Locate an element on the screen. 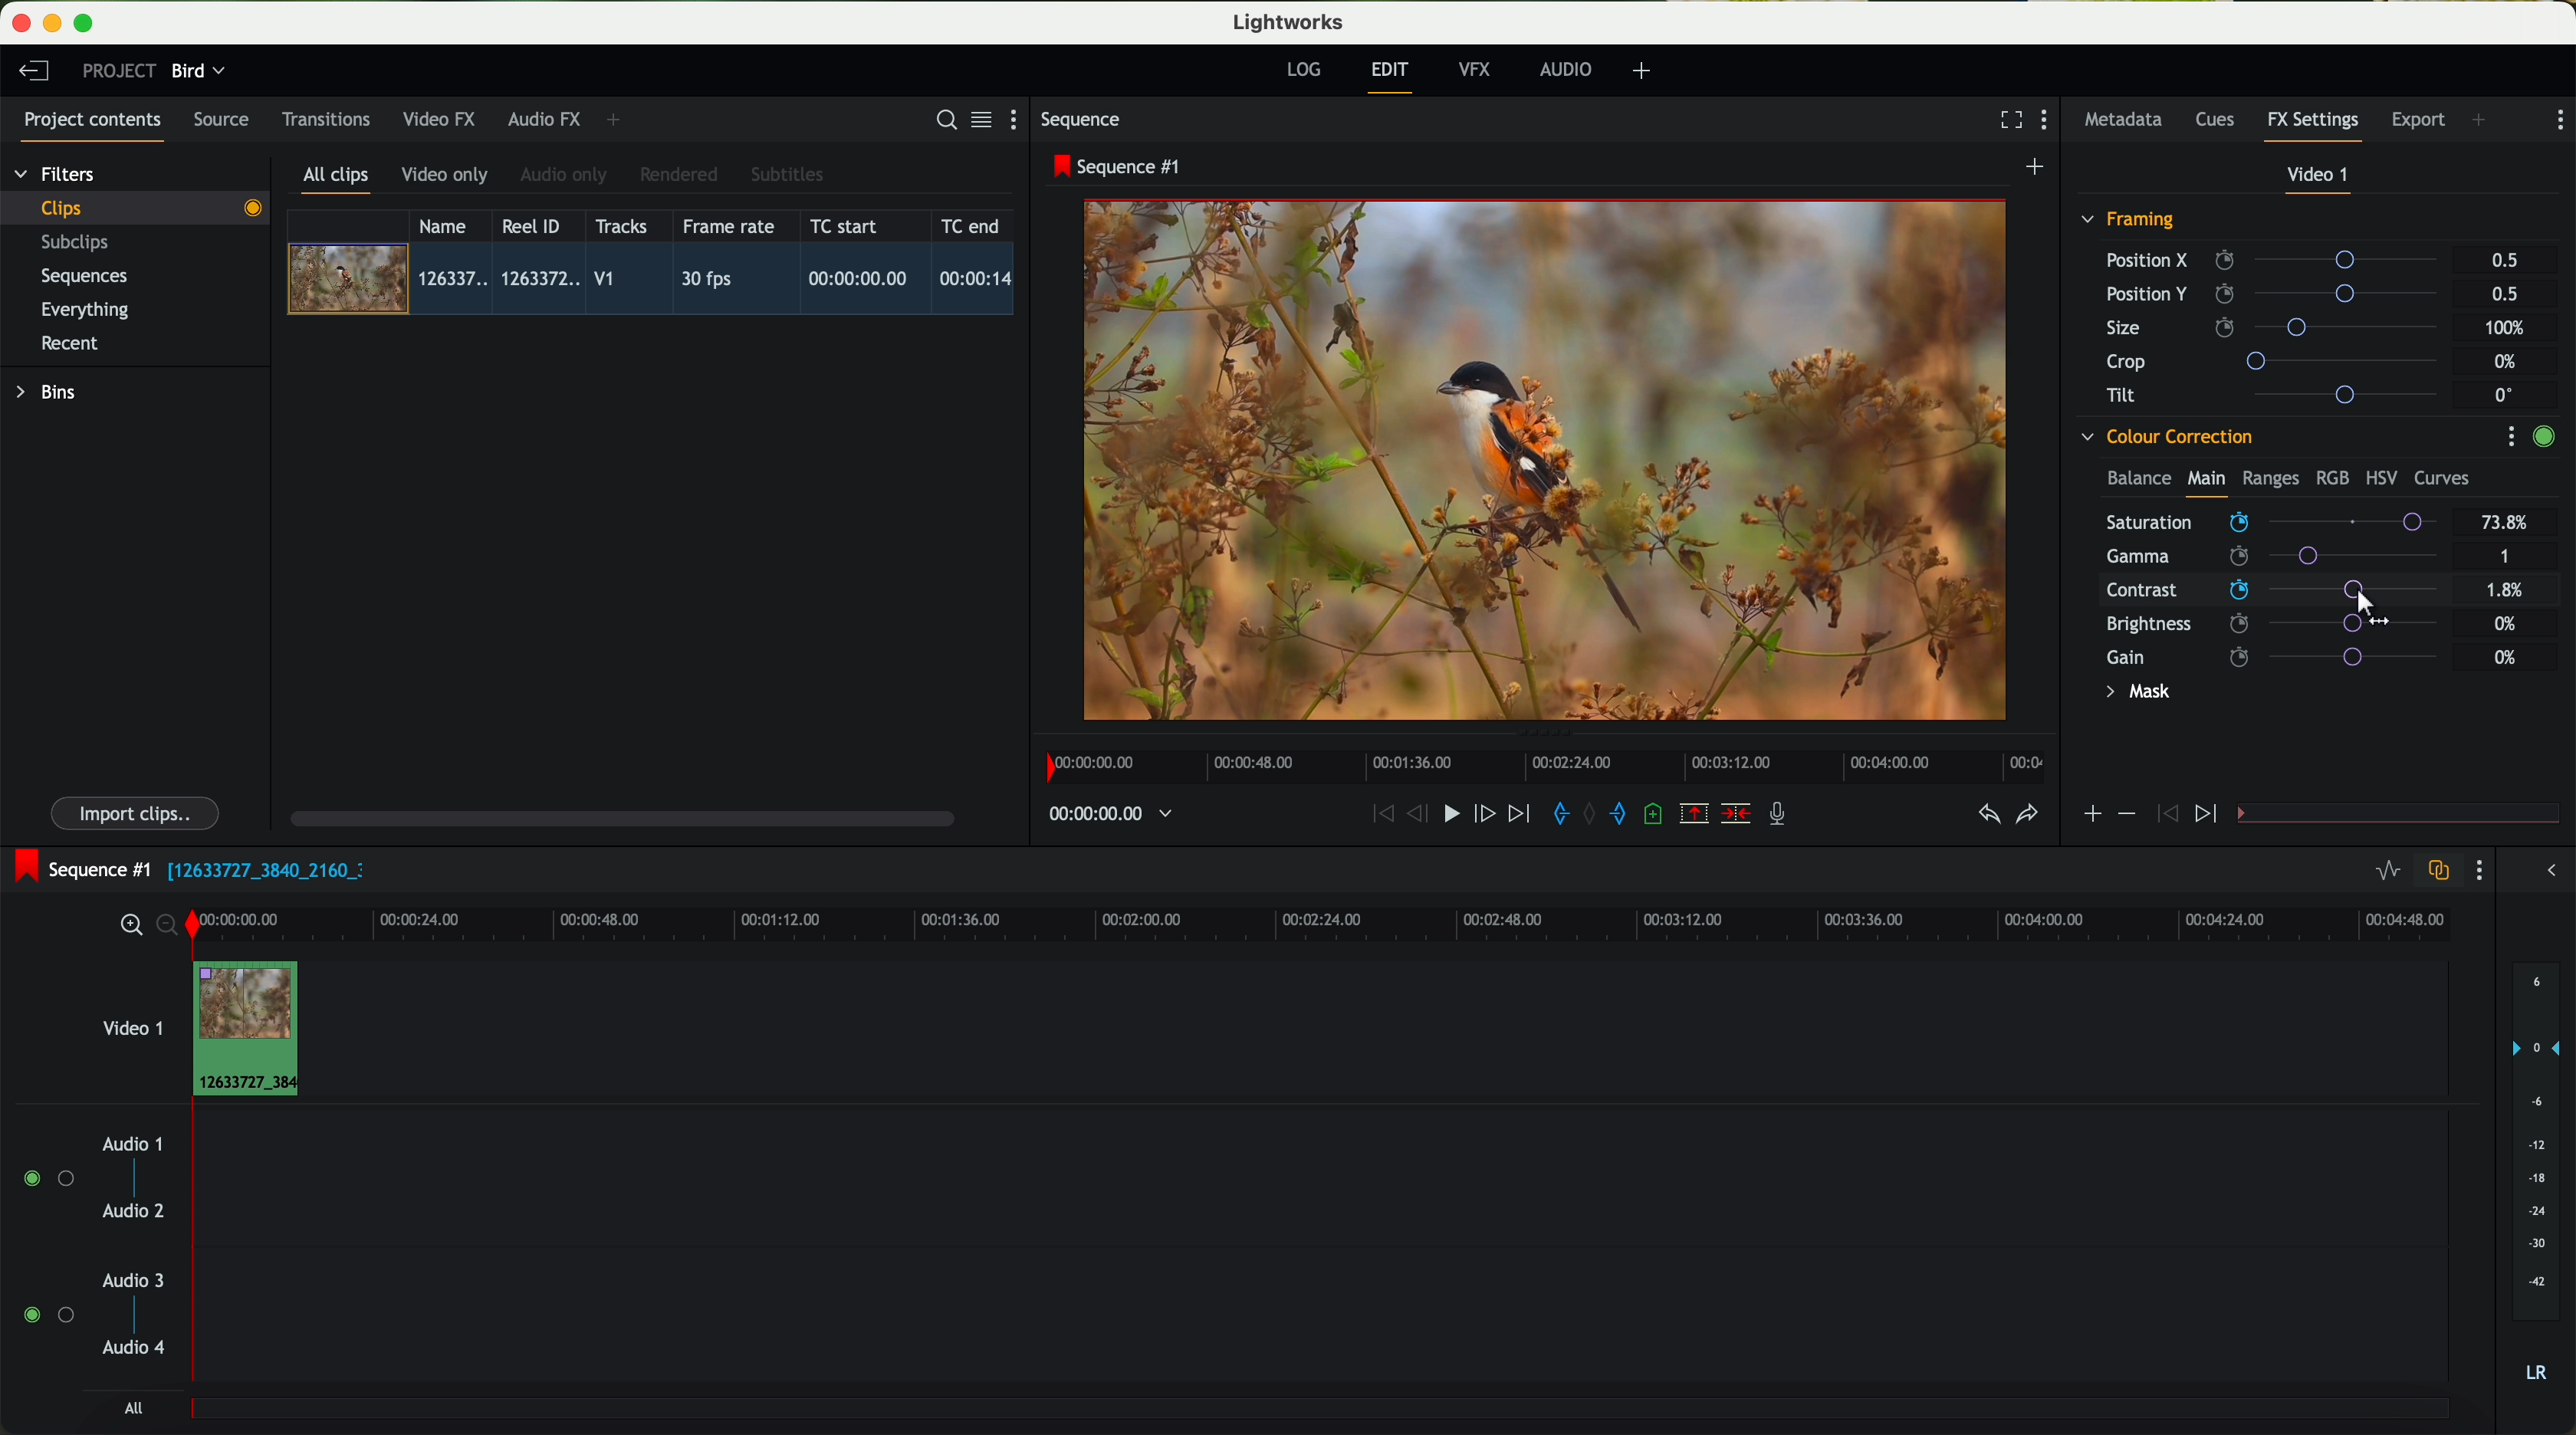  audio FX is located at coordinates (545, 118).